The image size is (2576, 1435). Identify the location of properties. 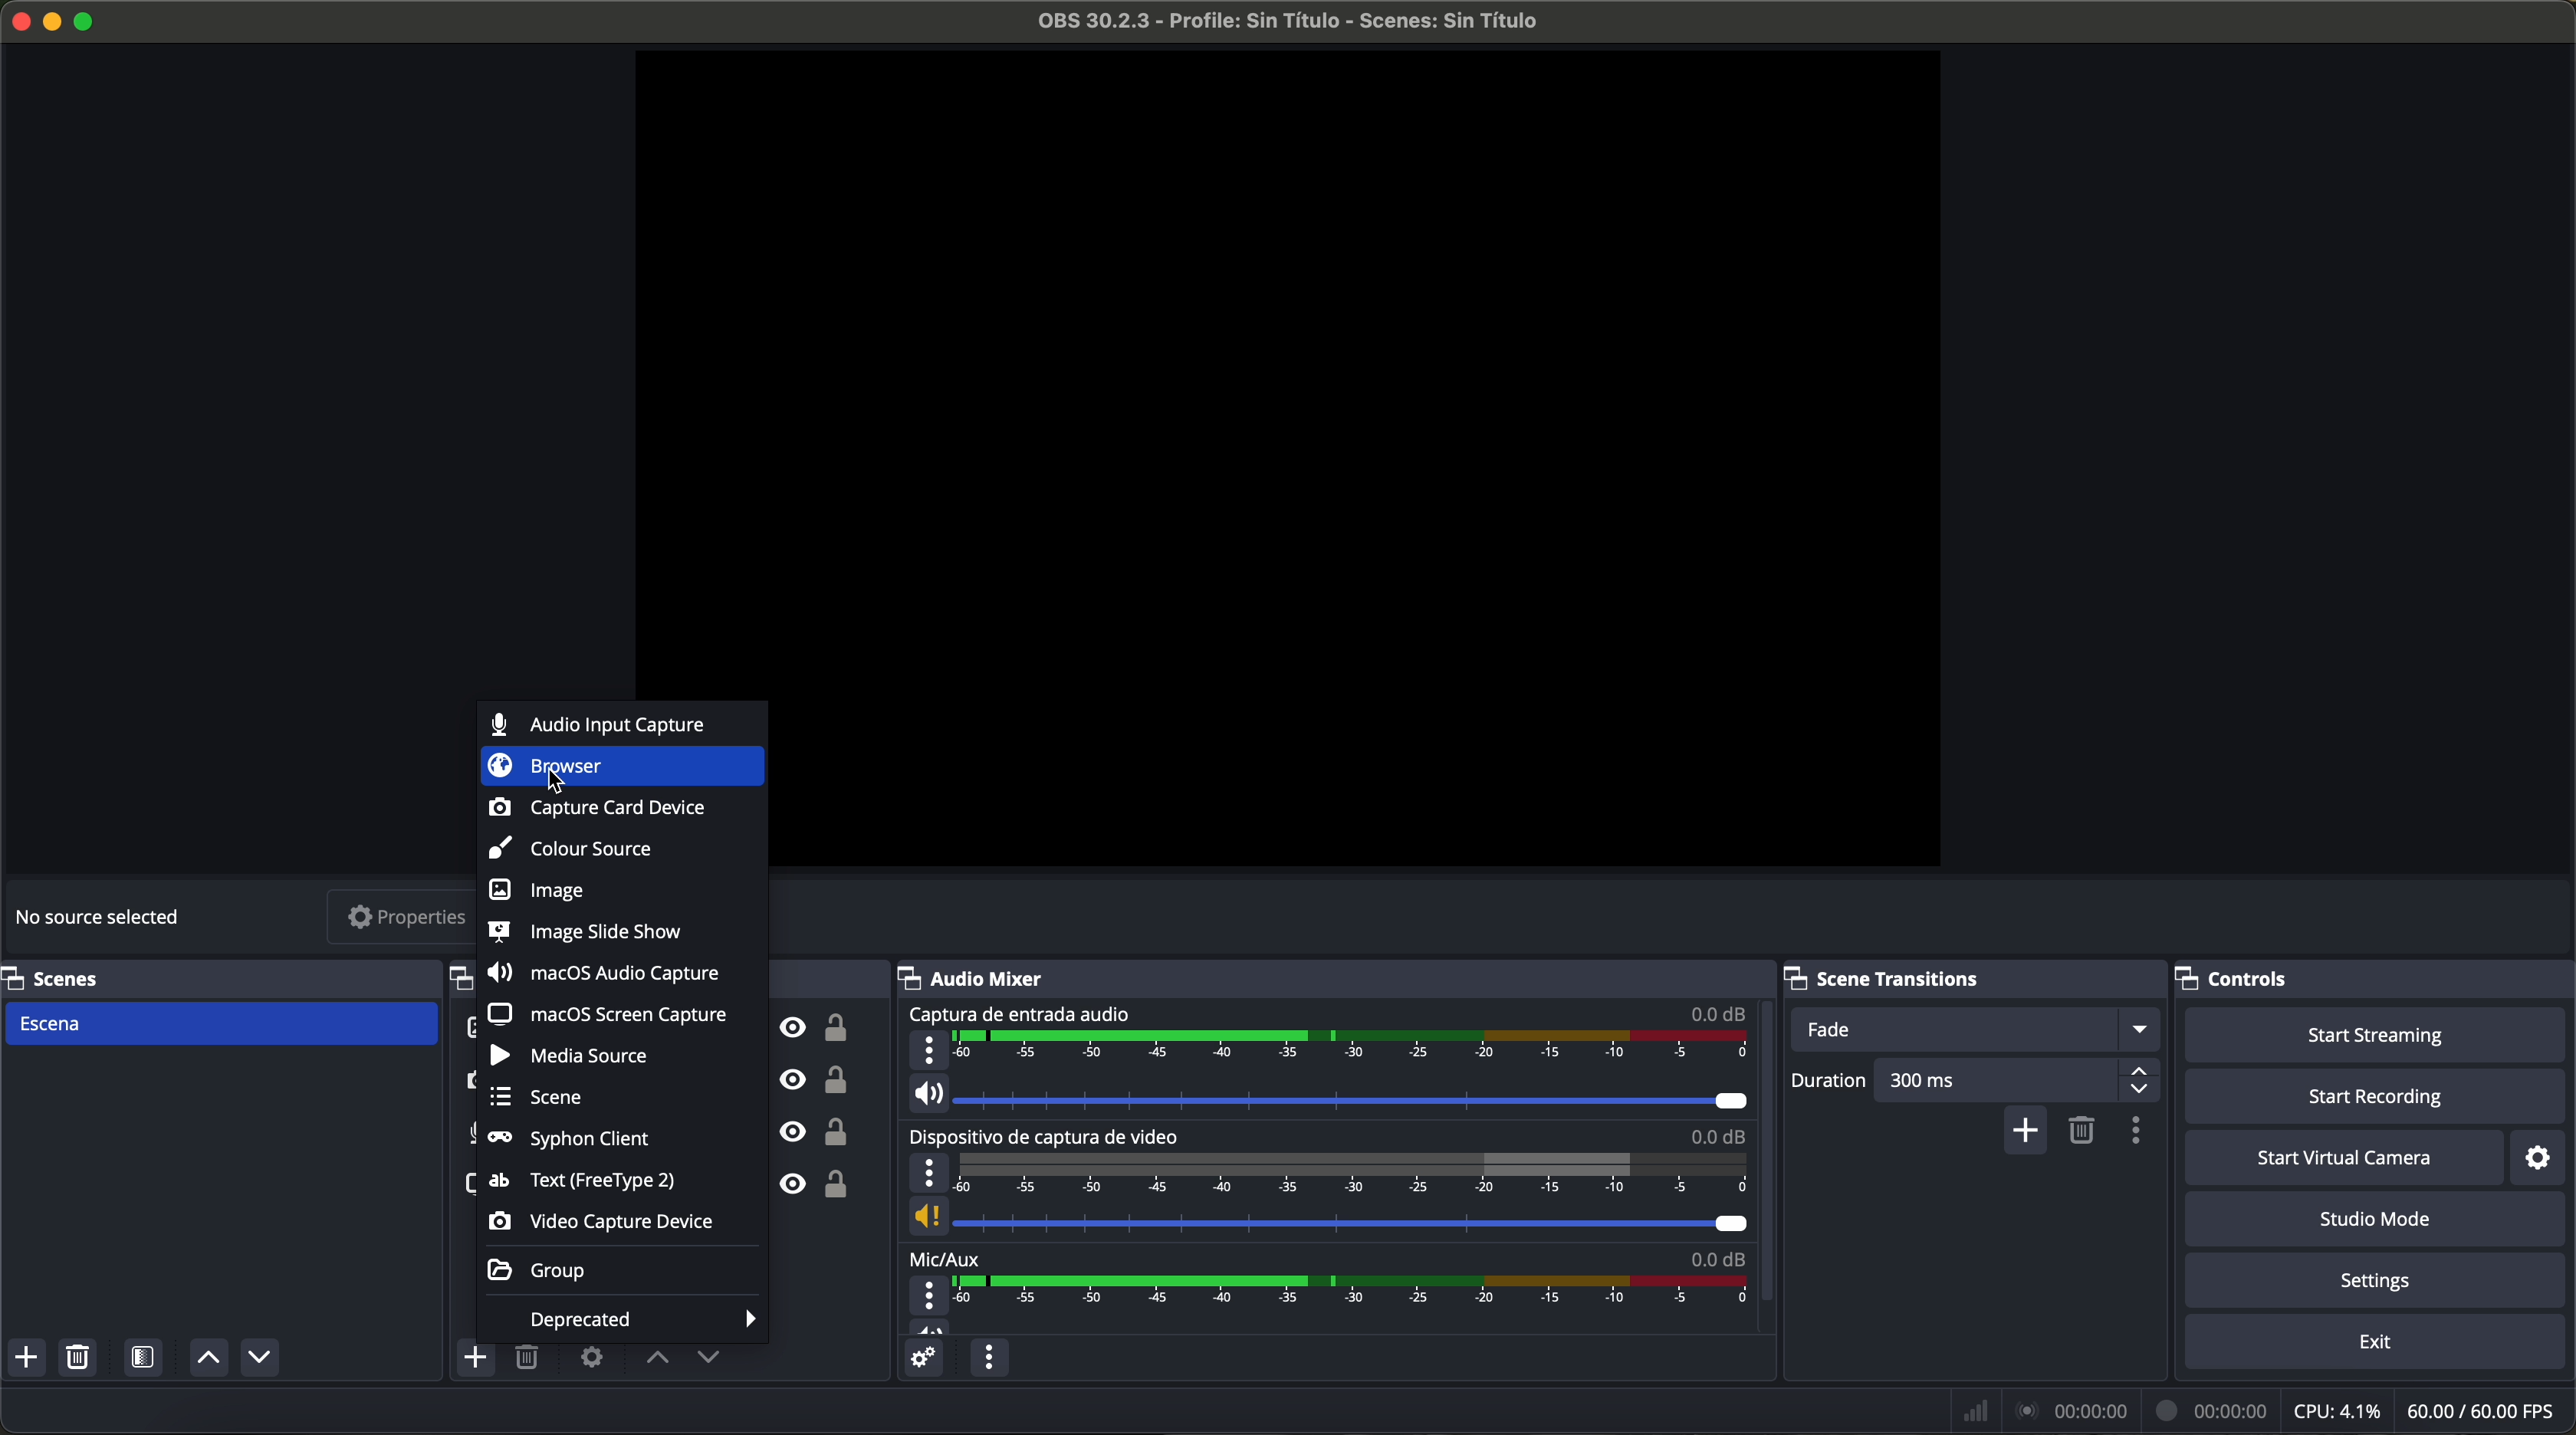
(410, 916).